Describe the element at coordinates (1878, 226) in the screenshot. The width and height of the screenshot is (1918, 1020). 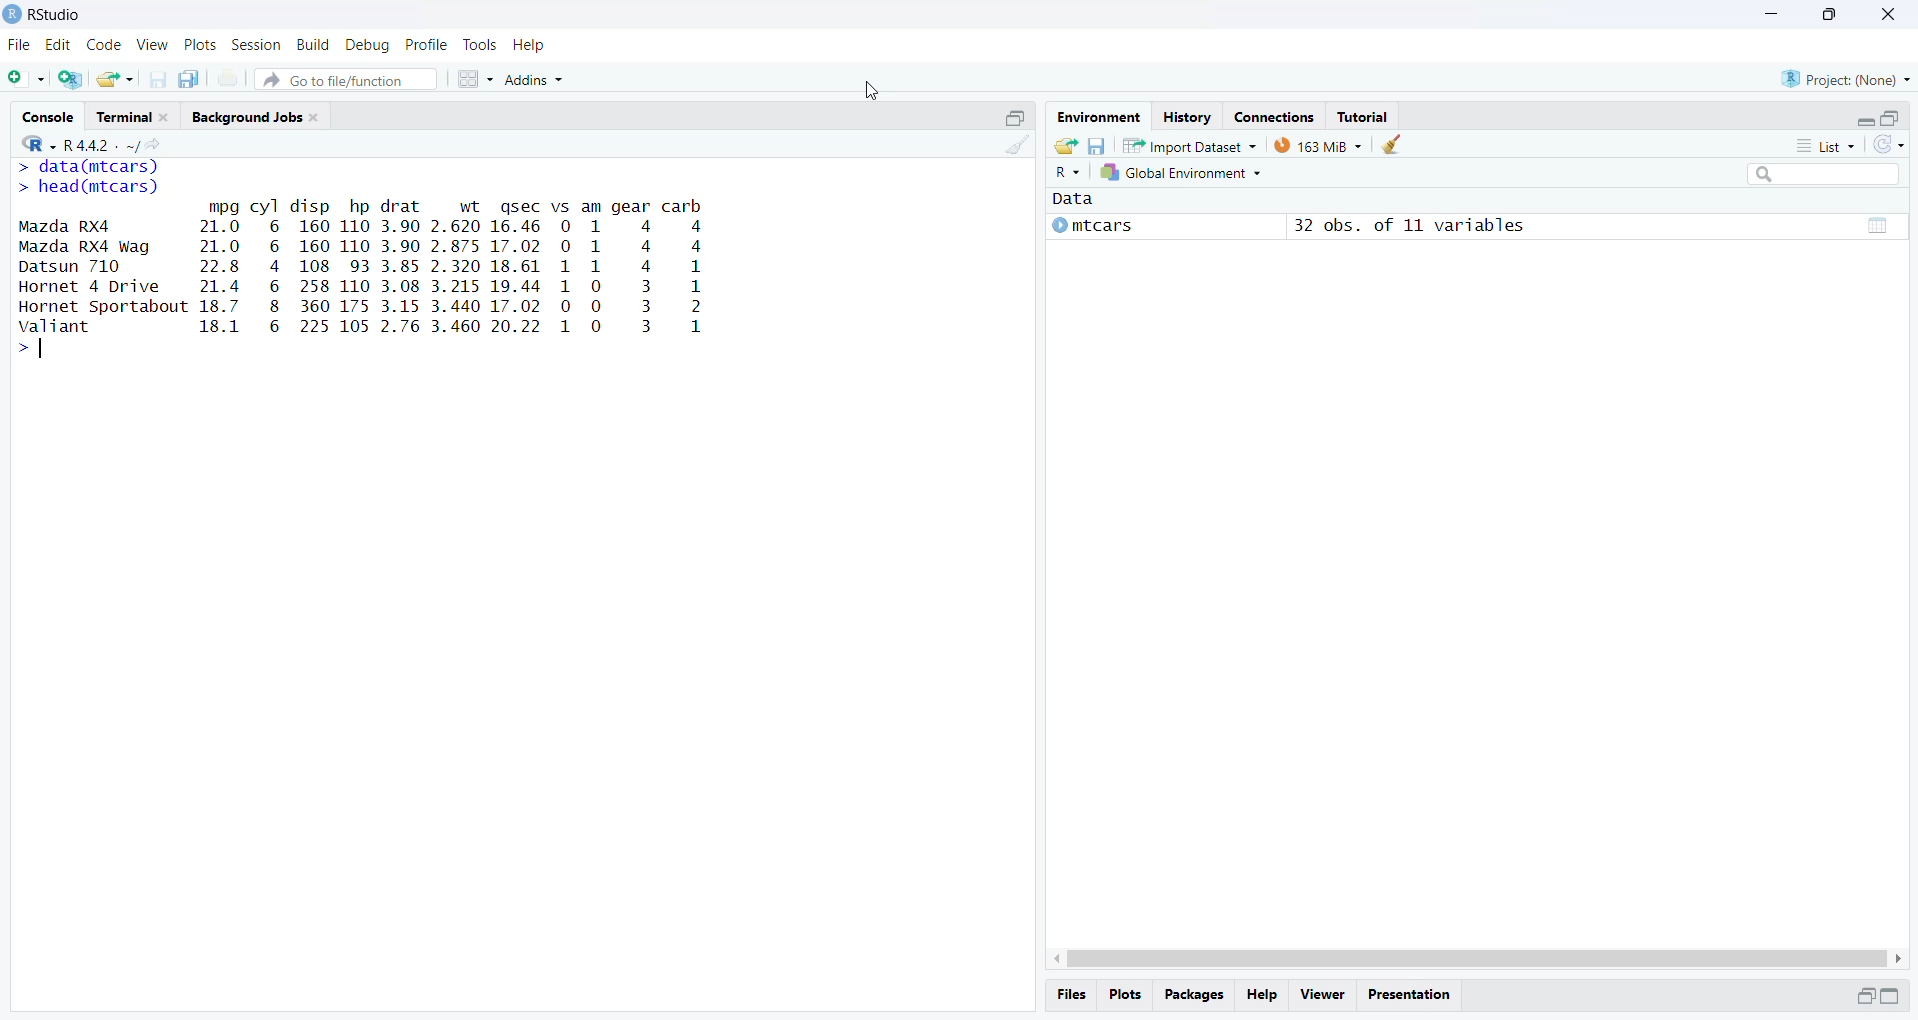
I see `grid view` at that location.